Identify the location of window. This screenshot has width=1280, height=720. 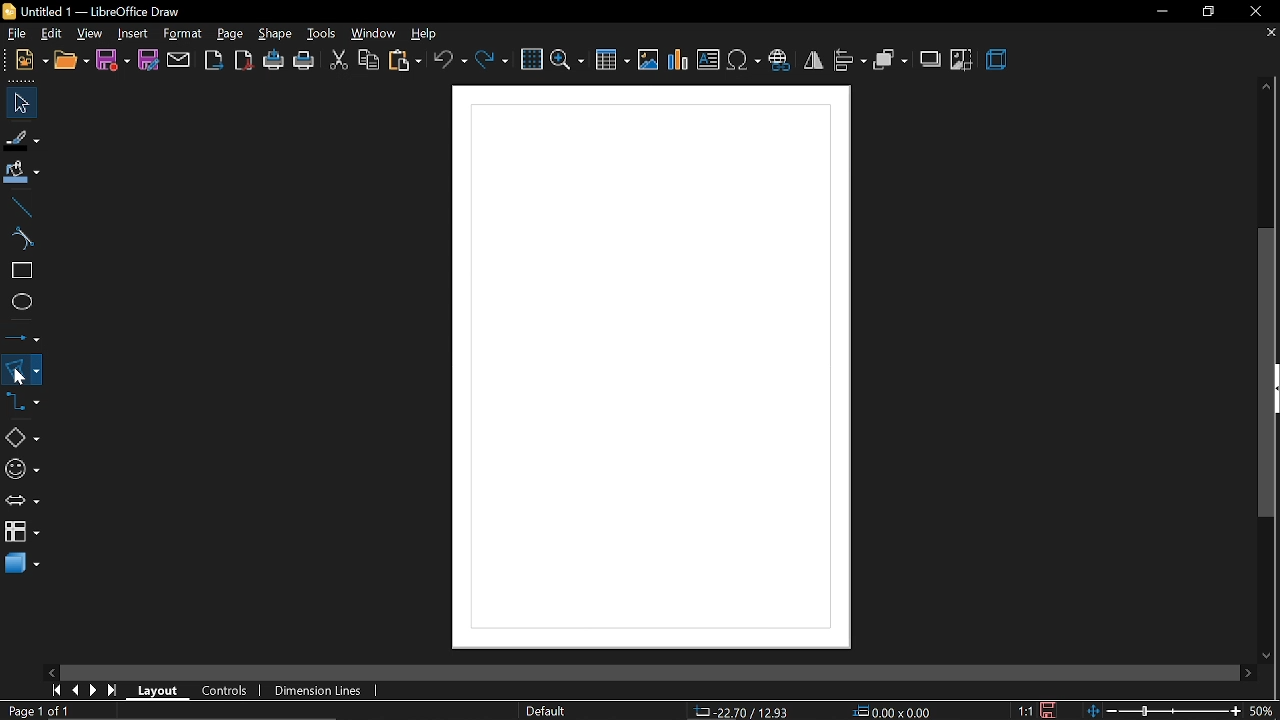
(372, 34).